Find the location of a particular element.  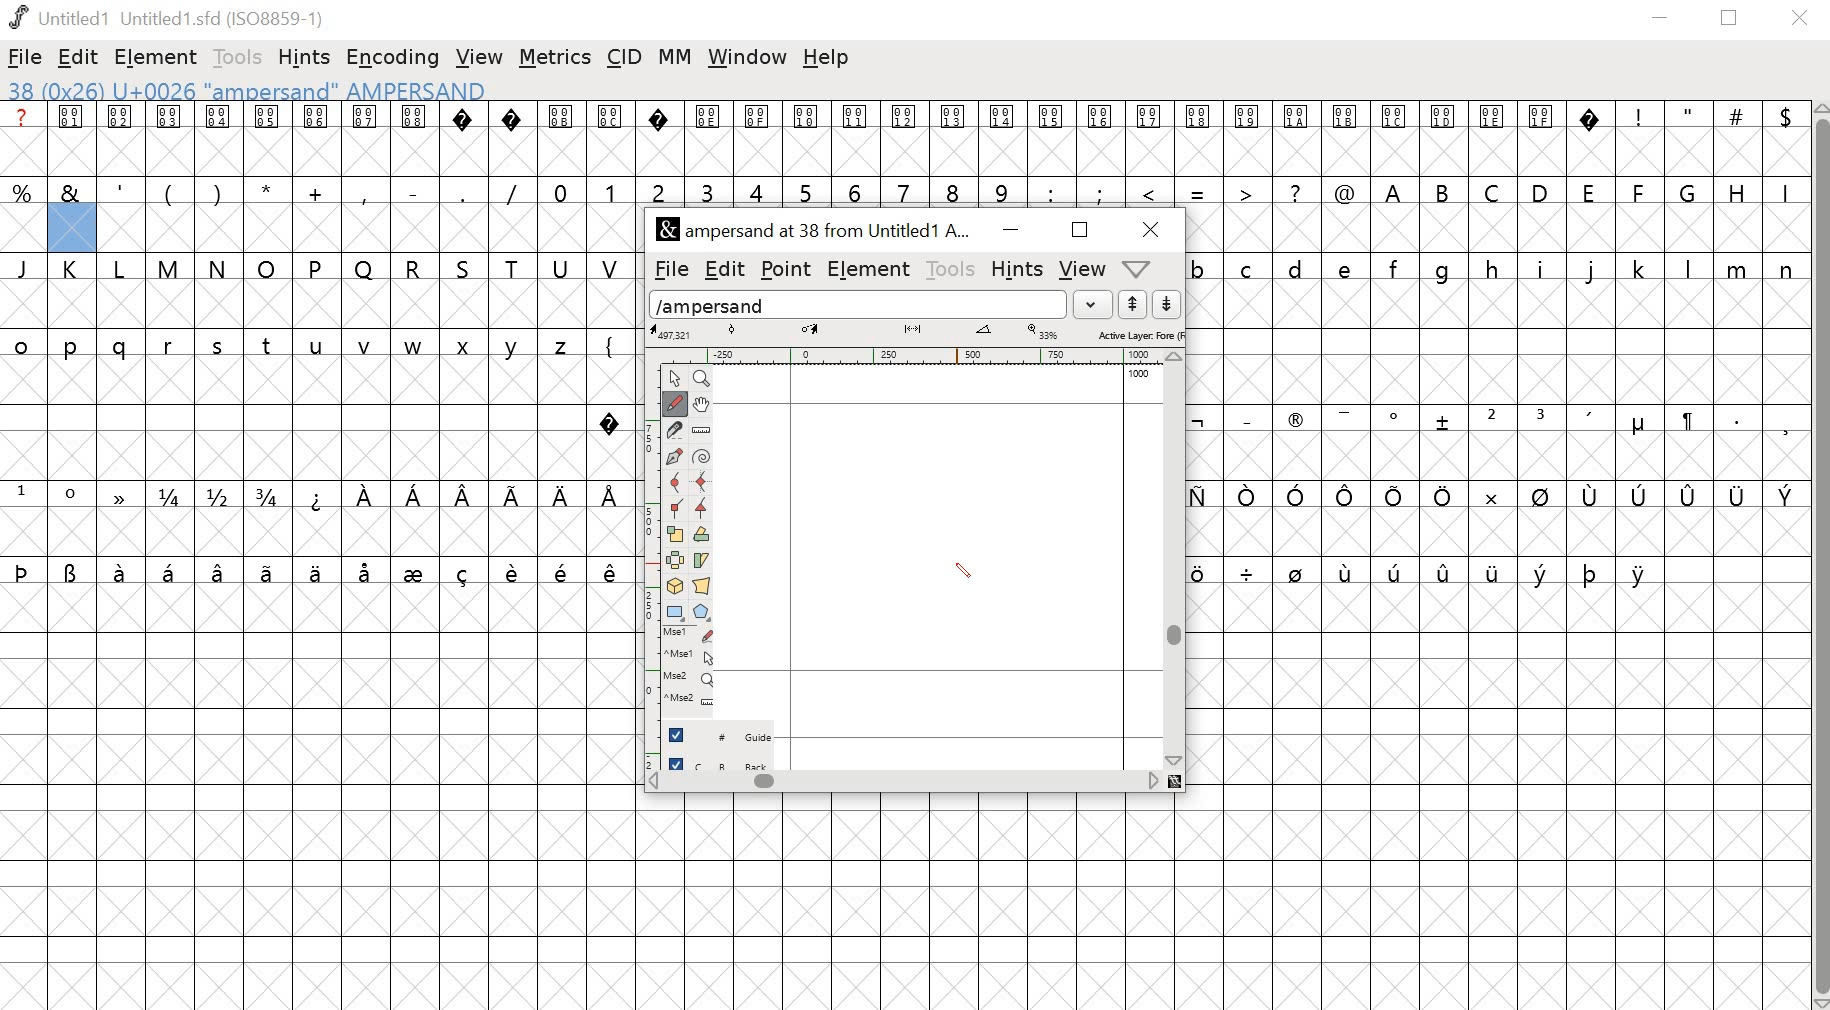

L is located at coordinates (123, 269).